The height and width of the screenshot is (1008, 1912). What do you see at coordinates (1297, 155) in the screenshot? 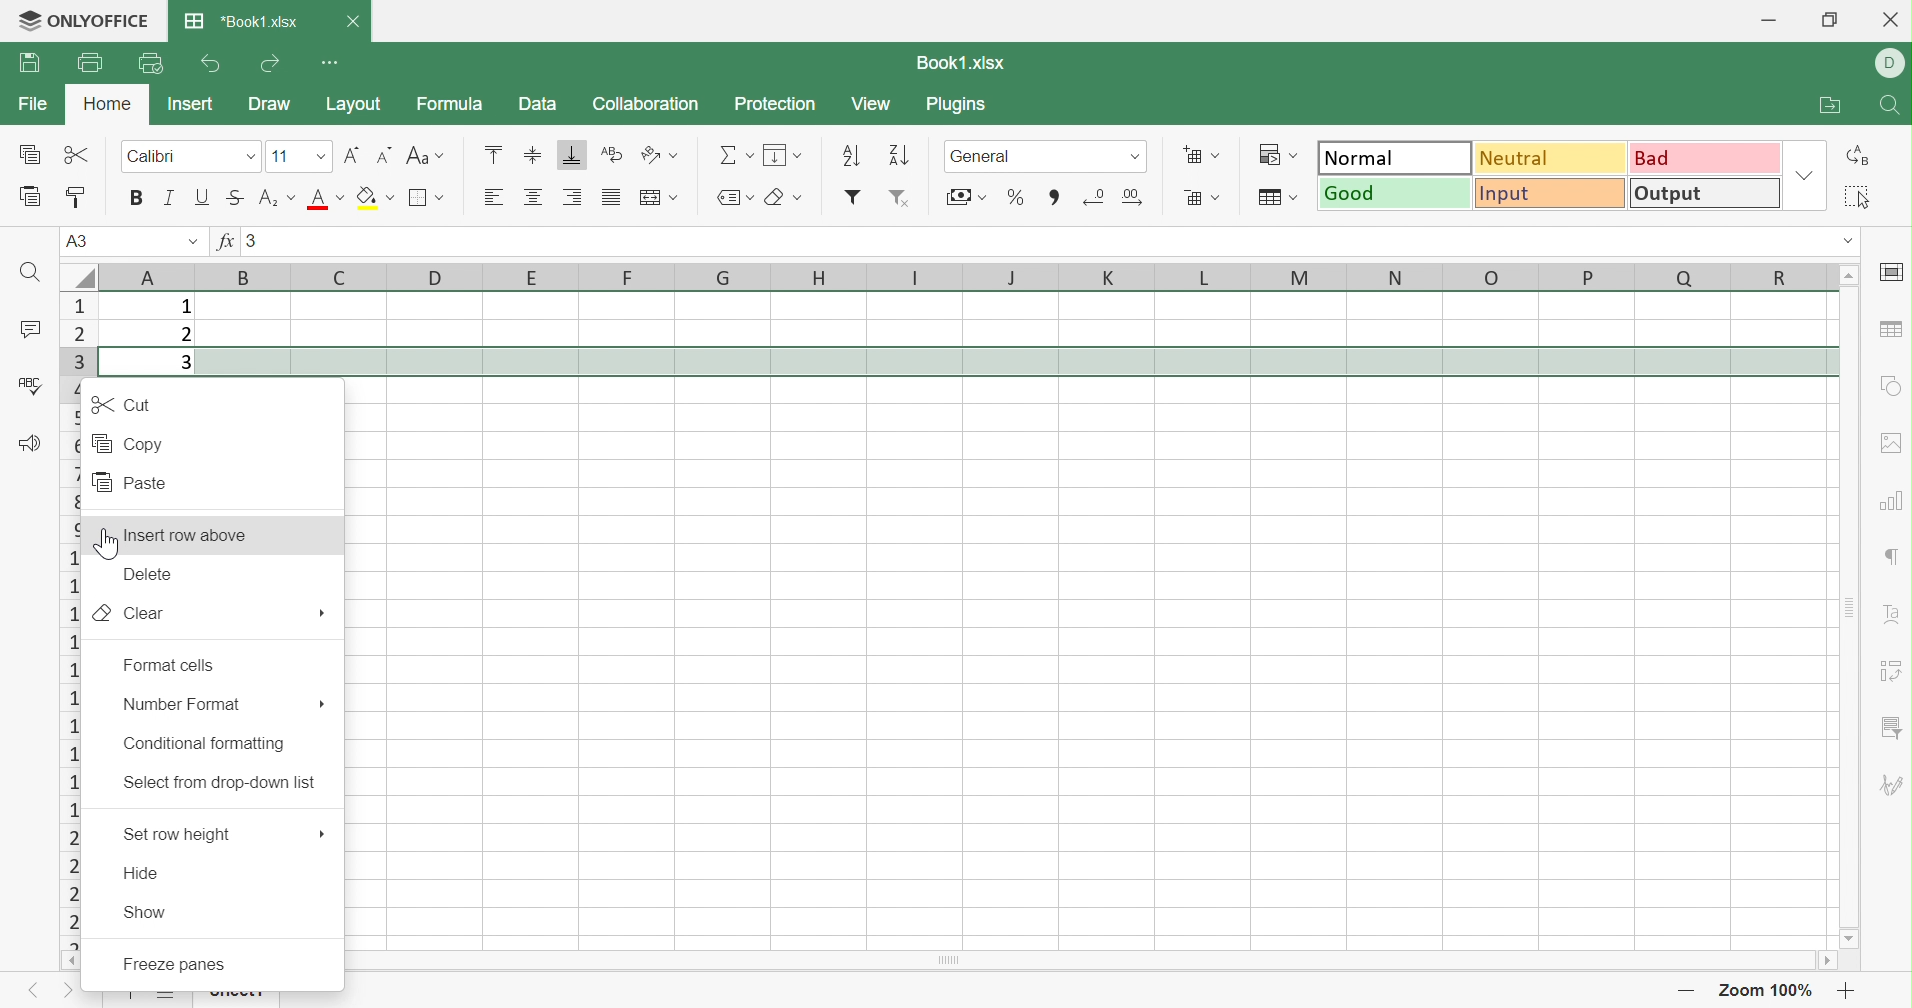
I see `Drop Down` at bounding box center [1297, 155].